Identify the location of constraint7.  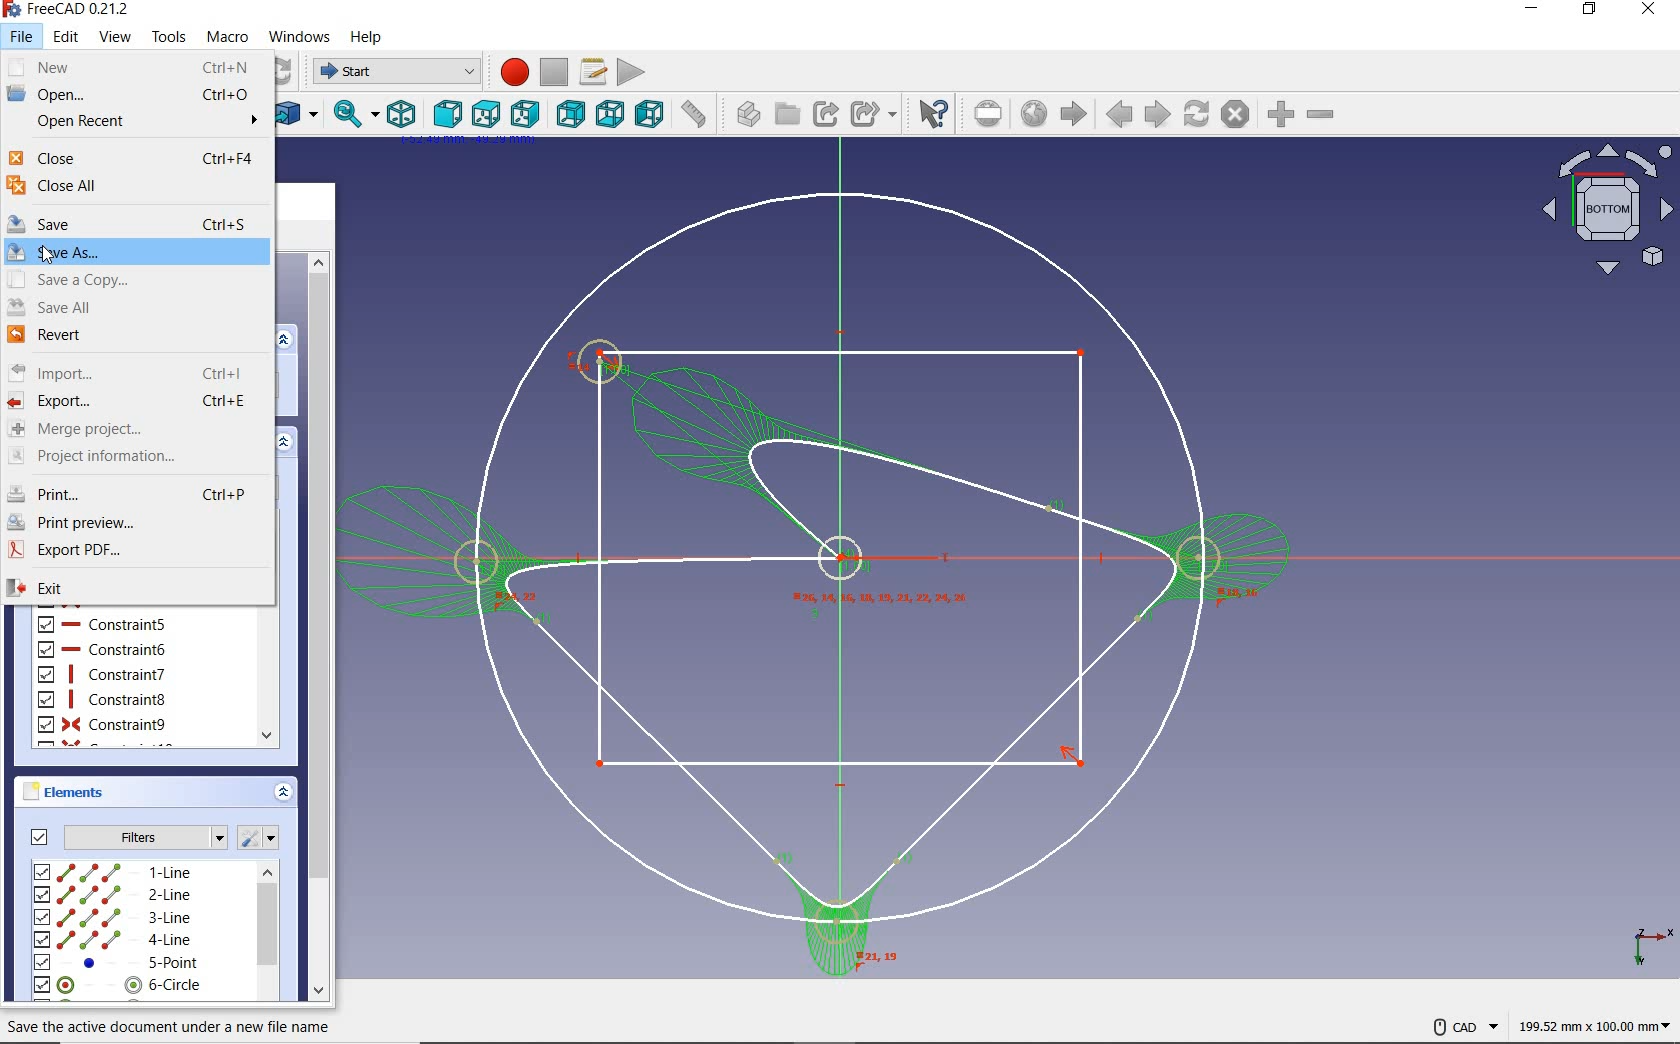
(101, 674).